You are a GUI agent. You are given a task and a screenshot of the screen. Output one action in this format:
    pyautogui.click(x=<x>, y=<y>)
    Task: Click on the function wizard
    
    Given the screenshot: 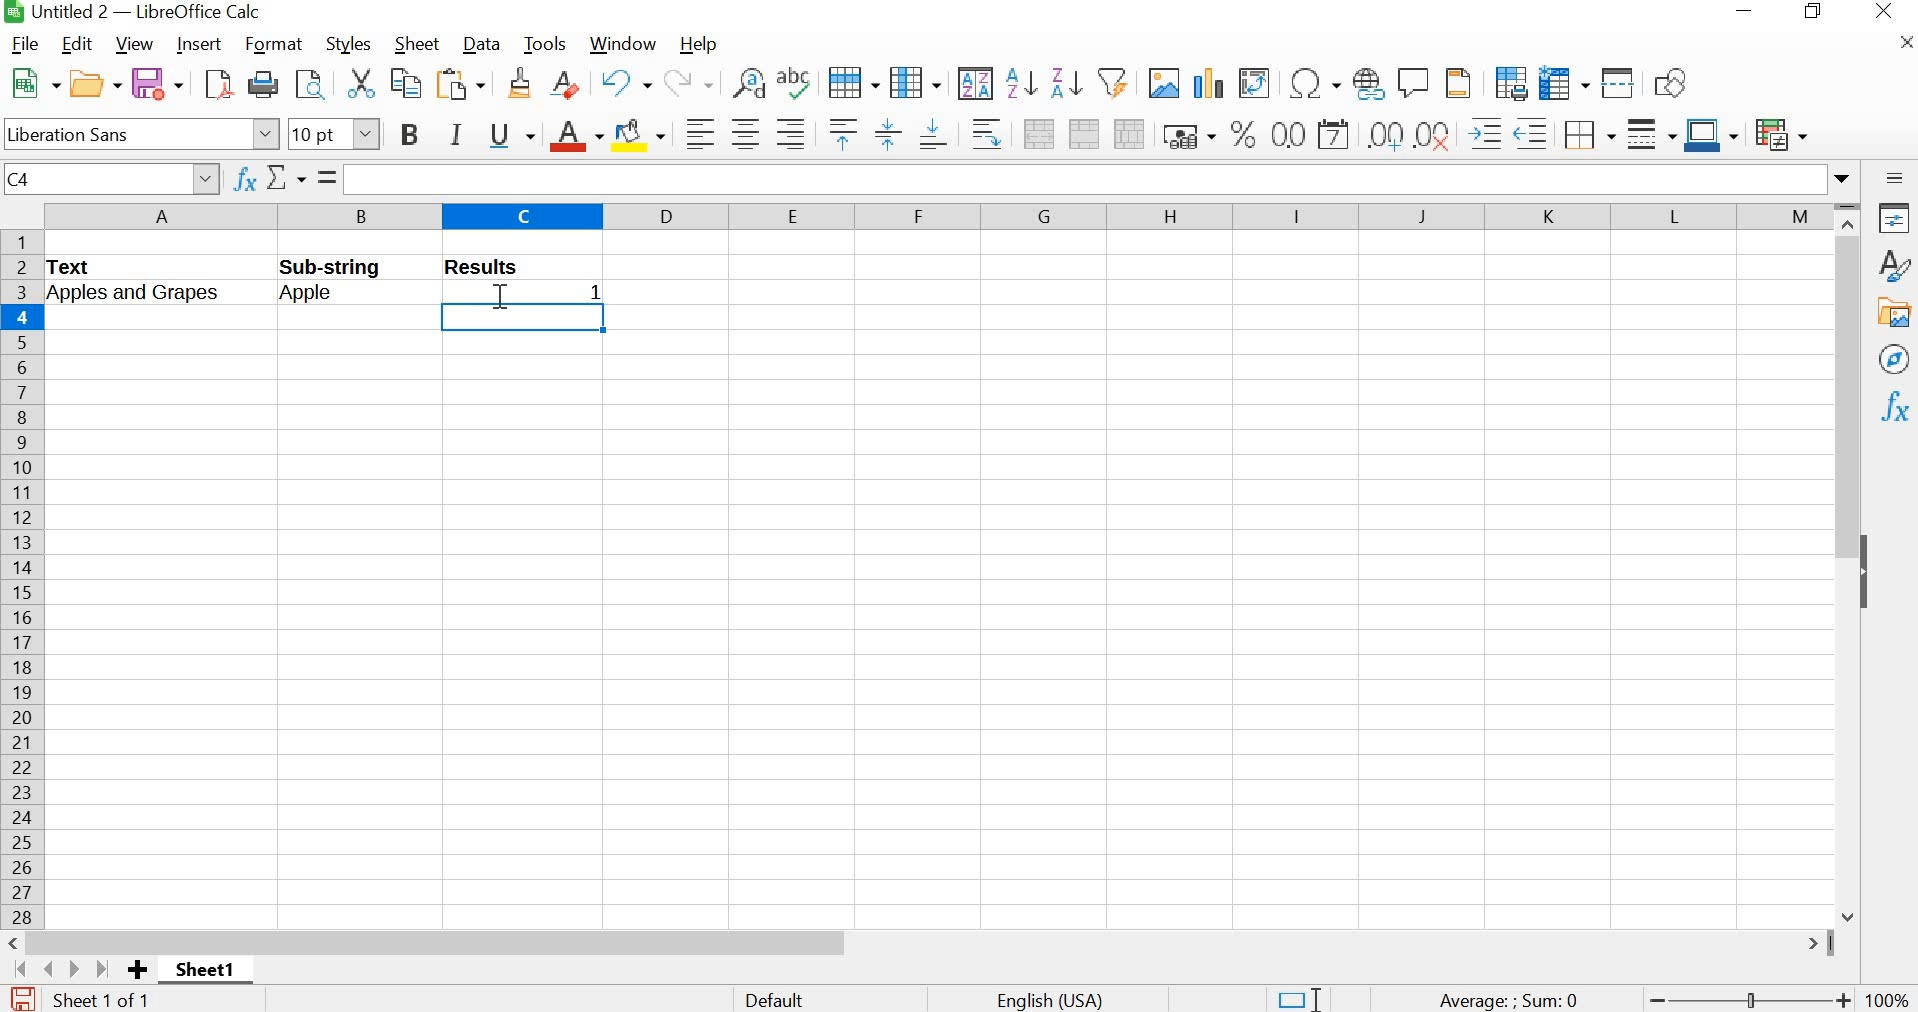 What is the action you would take?
    pyautogui.click(x=245, y=180)
    